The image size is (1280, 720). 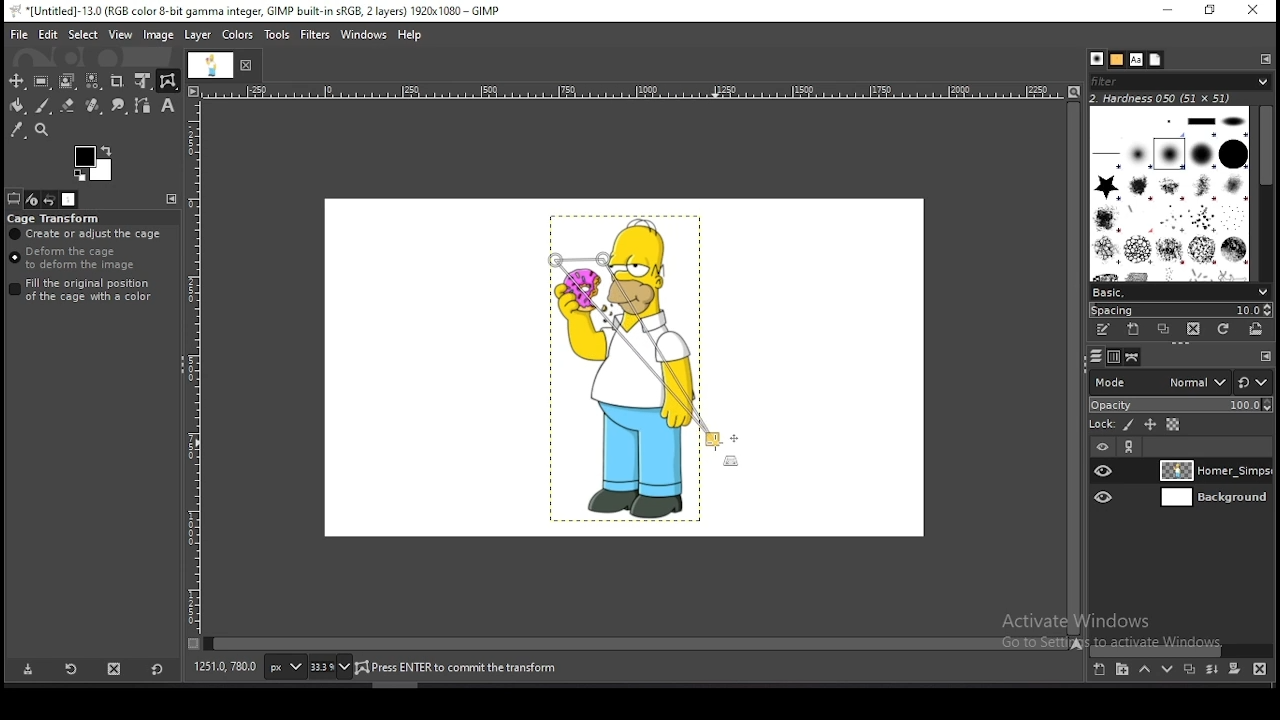 I want to click on healing tool, so click(x=93, y=105).